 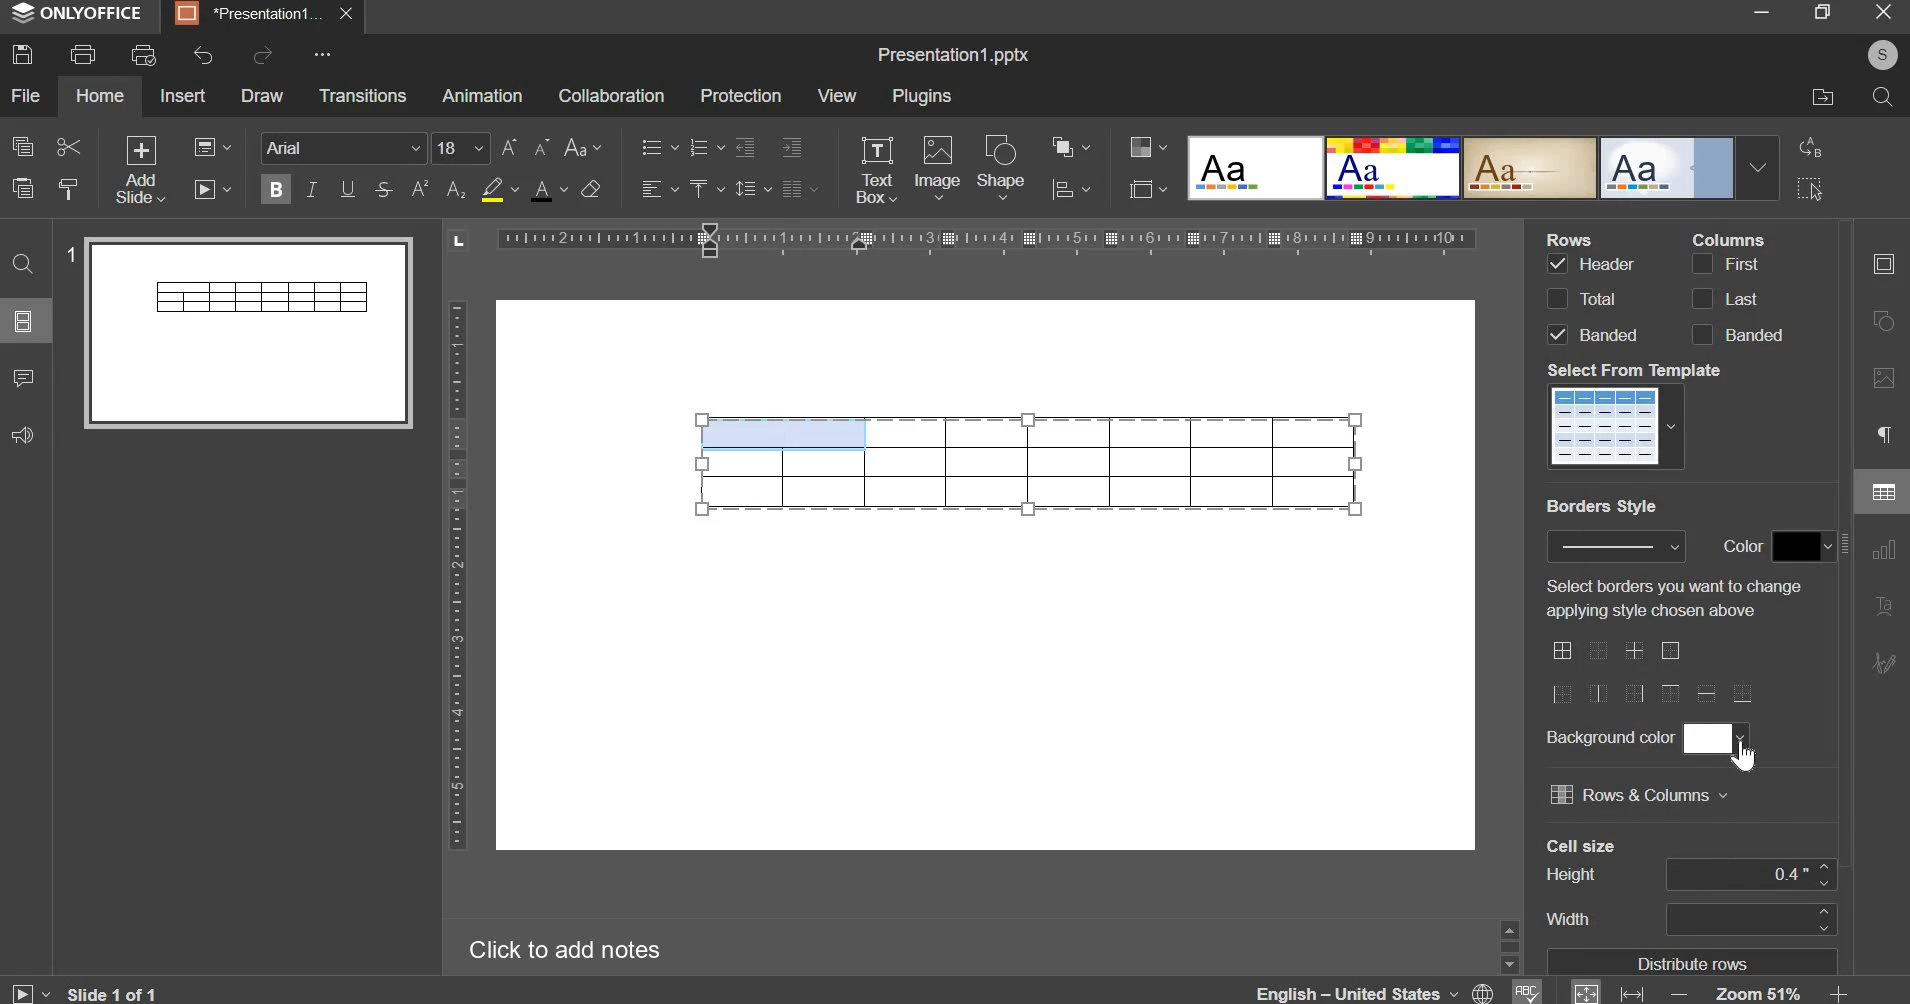 What do you see at coordinates (1883, 469) in the screenshot?
I see `right side menu` at bounding box center [1883, 469].